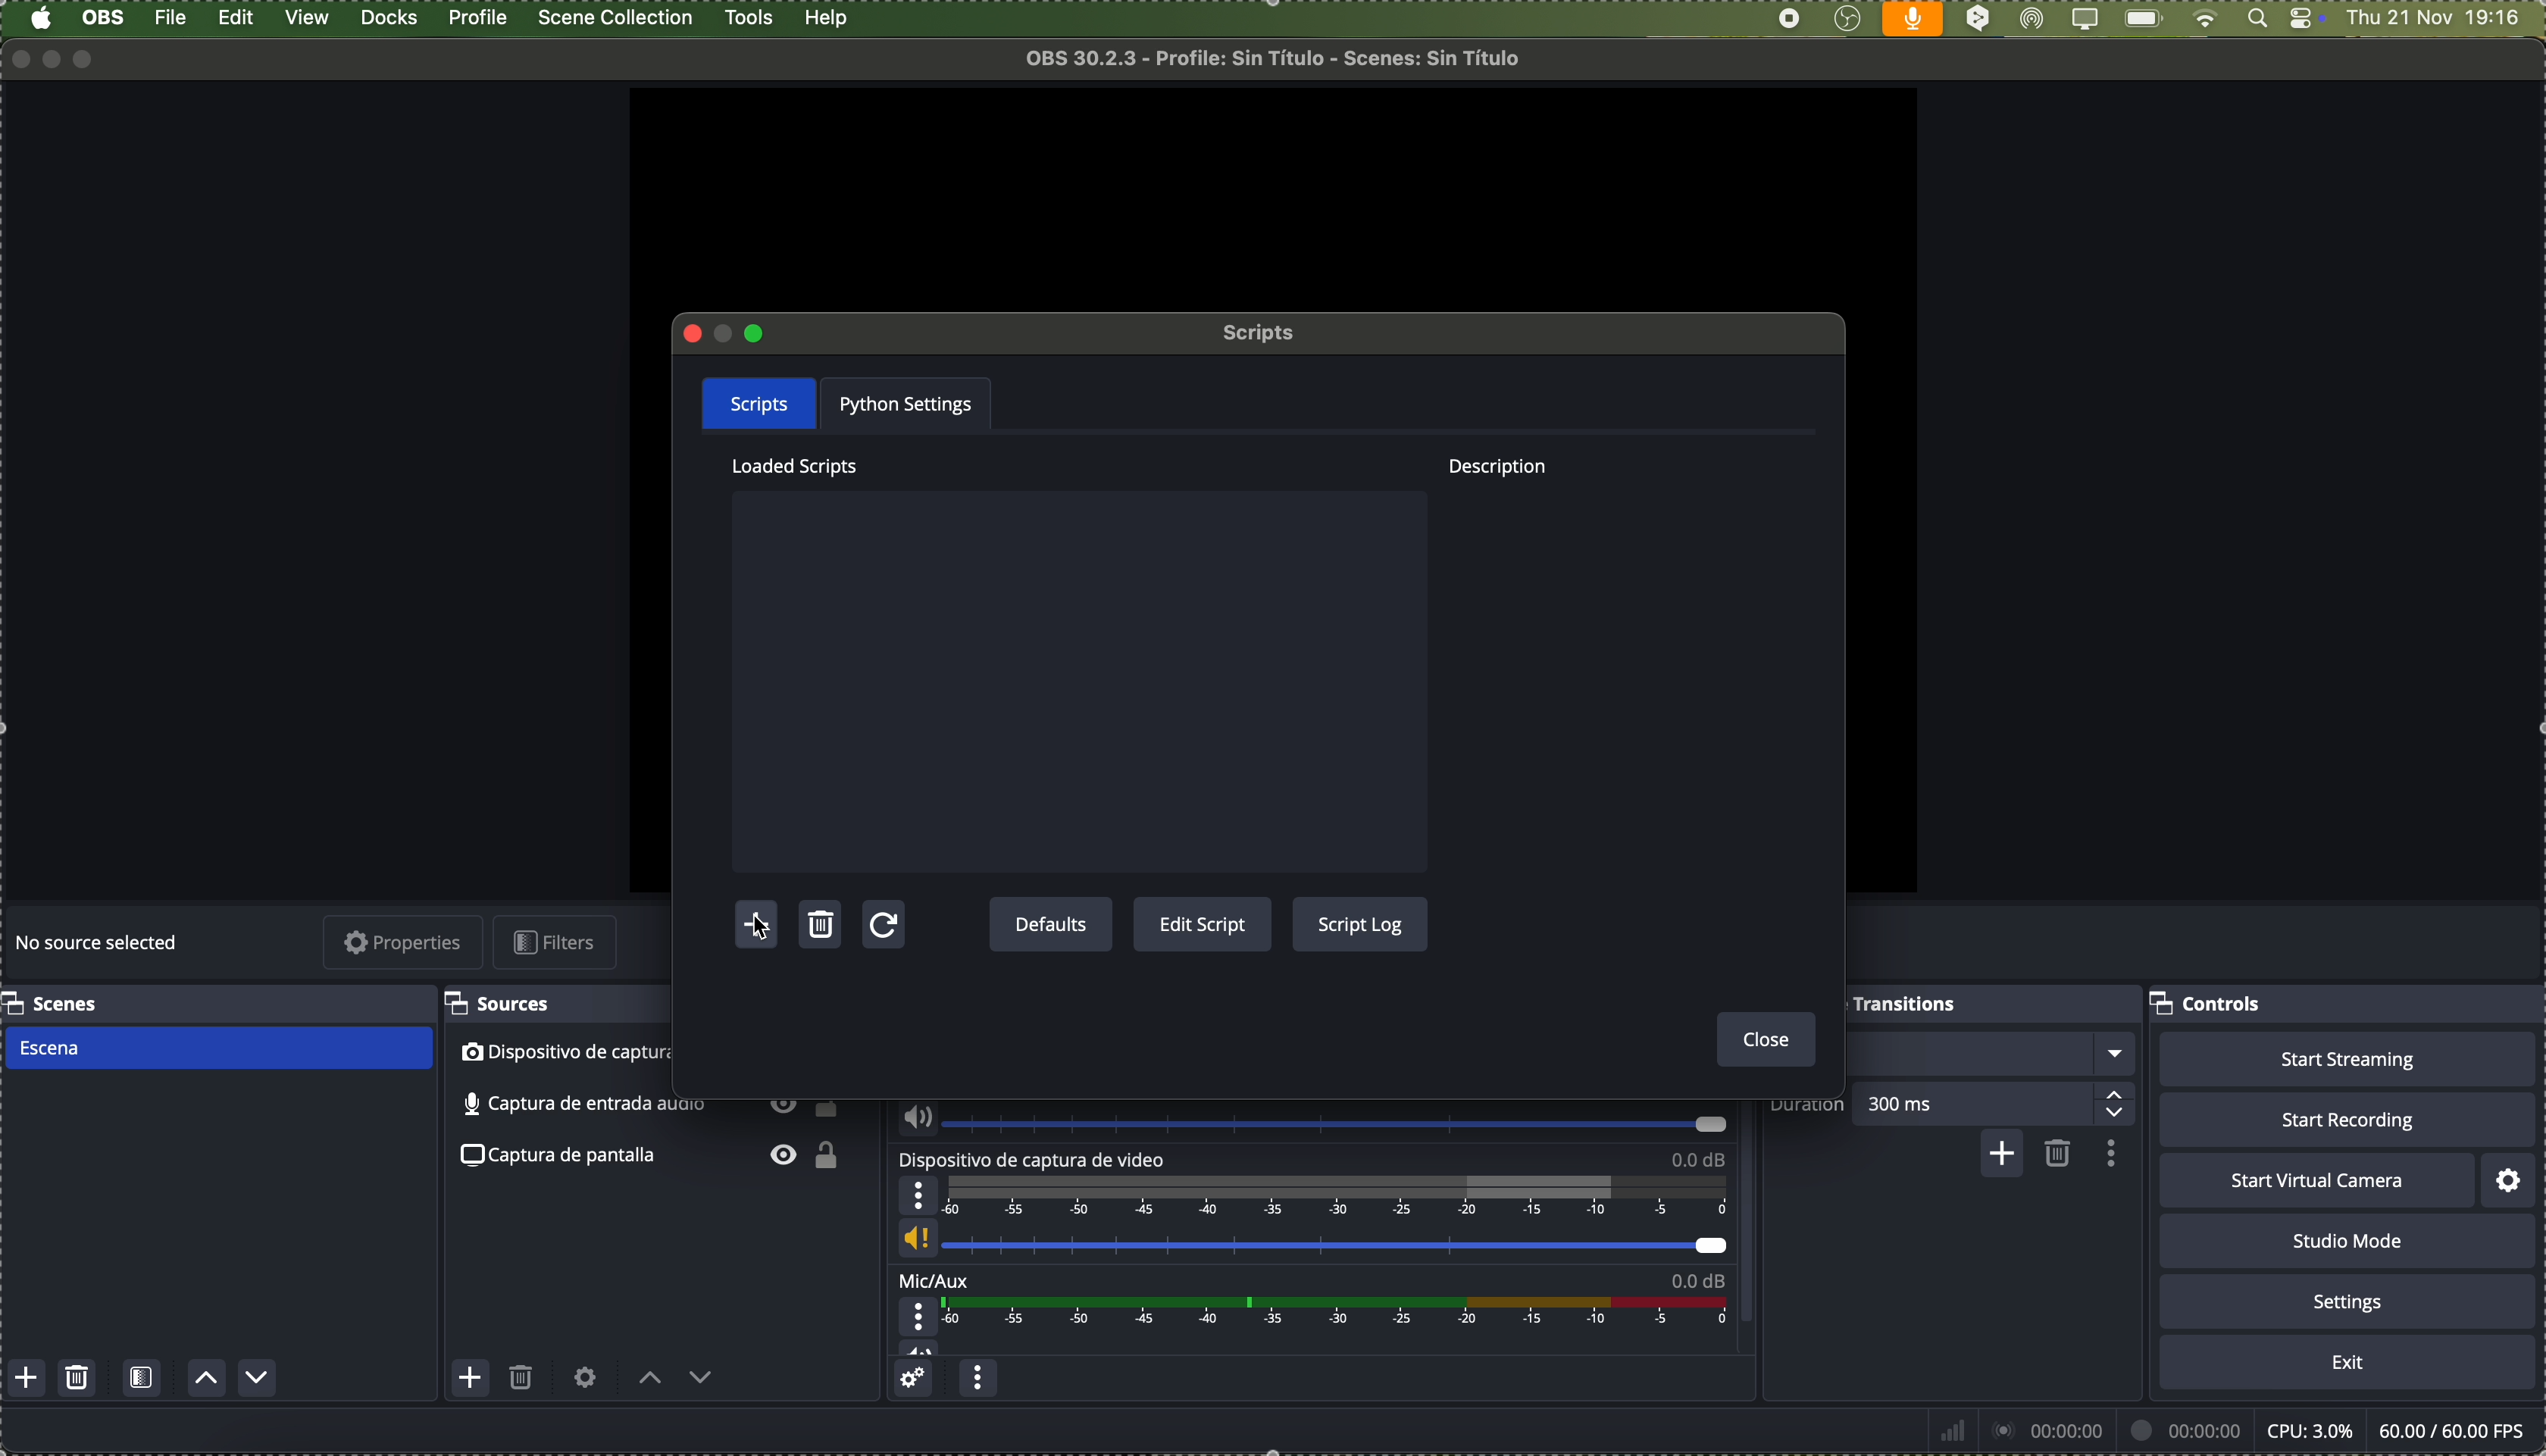 This screenshot has width=2546, height=1456. Describe the element at coordinates (2316, 1181) in the screenshot. I see `start virtual camera` at that location.